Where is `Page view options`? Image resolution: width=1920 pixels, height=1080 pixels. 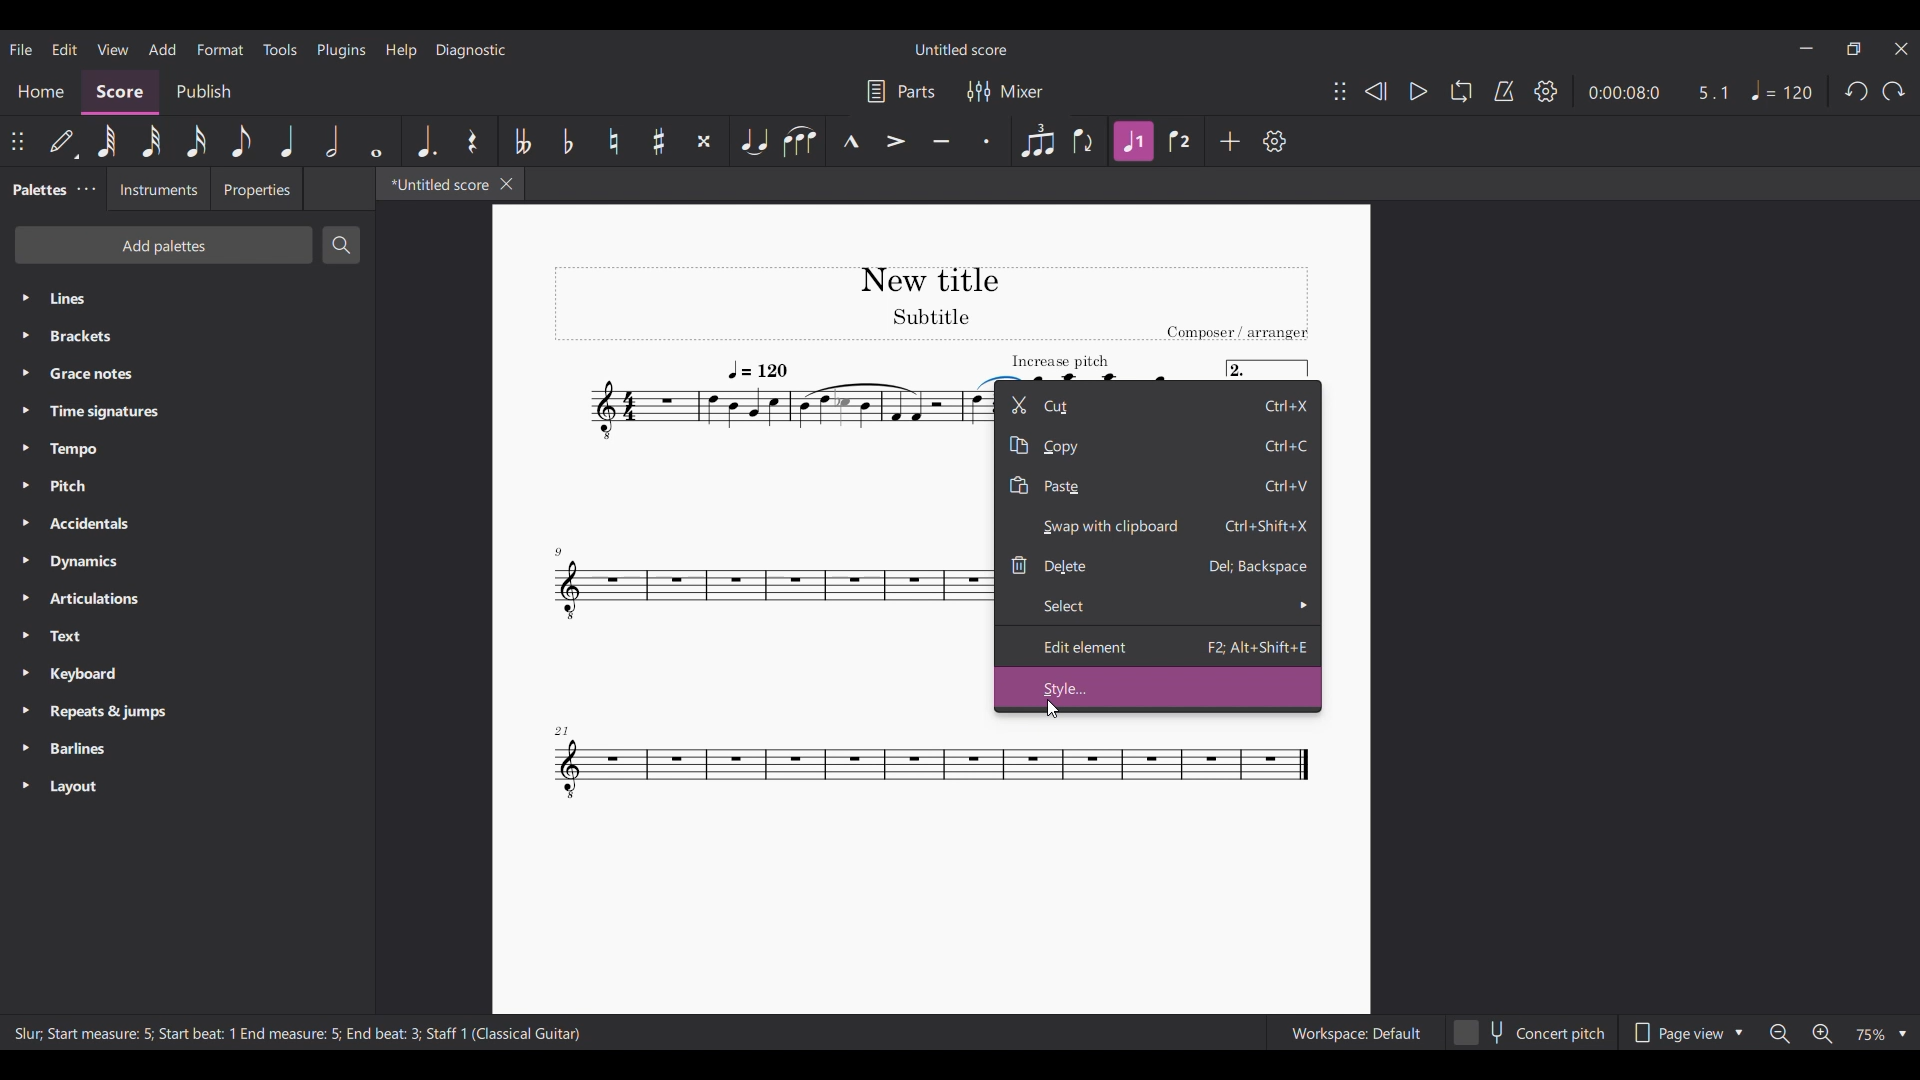 Page view options is located at coordinates (1686, 1032).